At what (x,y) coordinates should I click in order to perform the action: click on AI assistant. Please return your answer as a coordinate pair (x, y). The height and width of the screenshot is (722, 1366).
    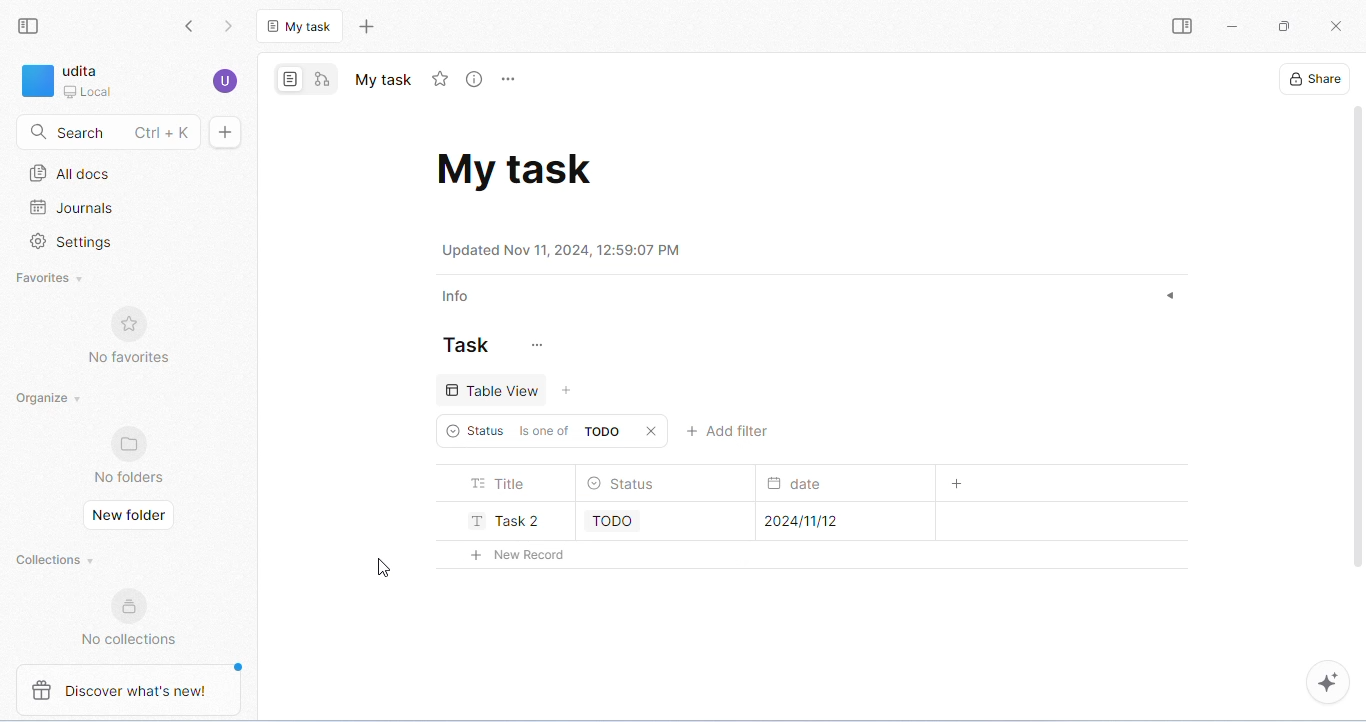
    Looking at the image, I should click on (1326, 682).